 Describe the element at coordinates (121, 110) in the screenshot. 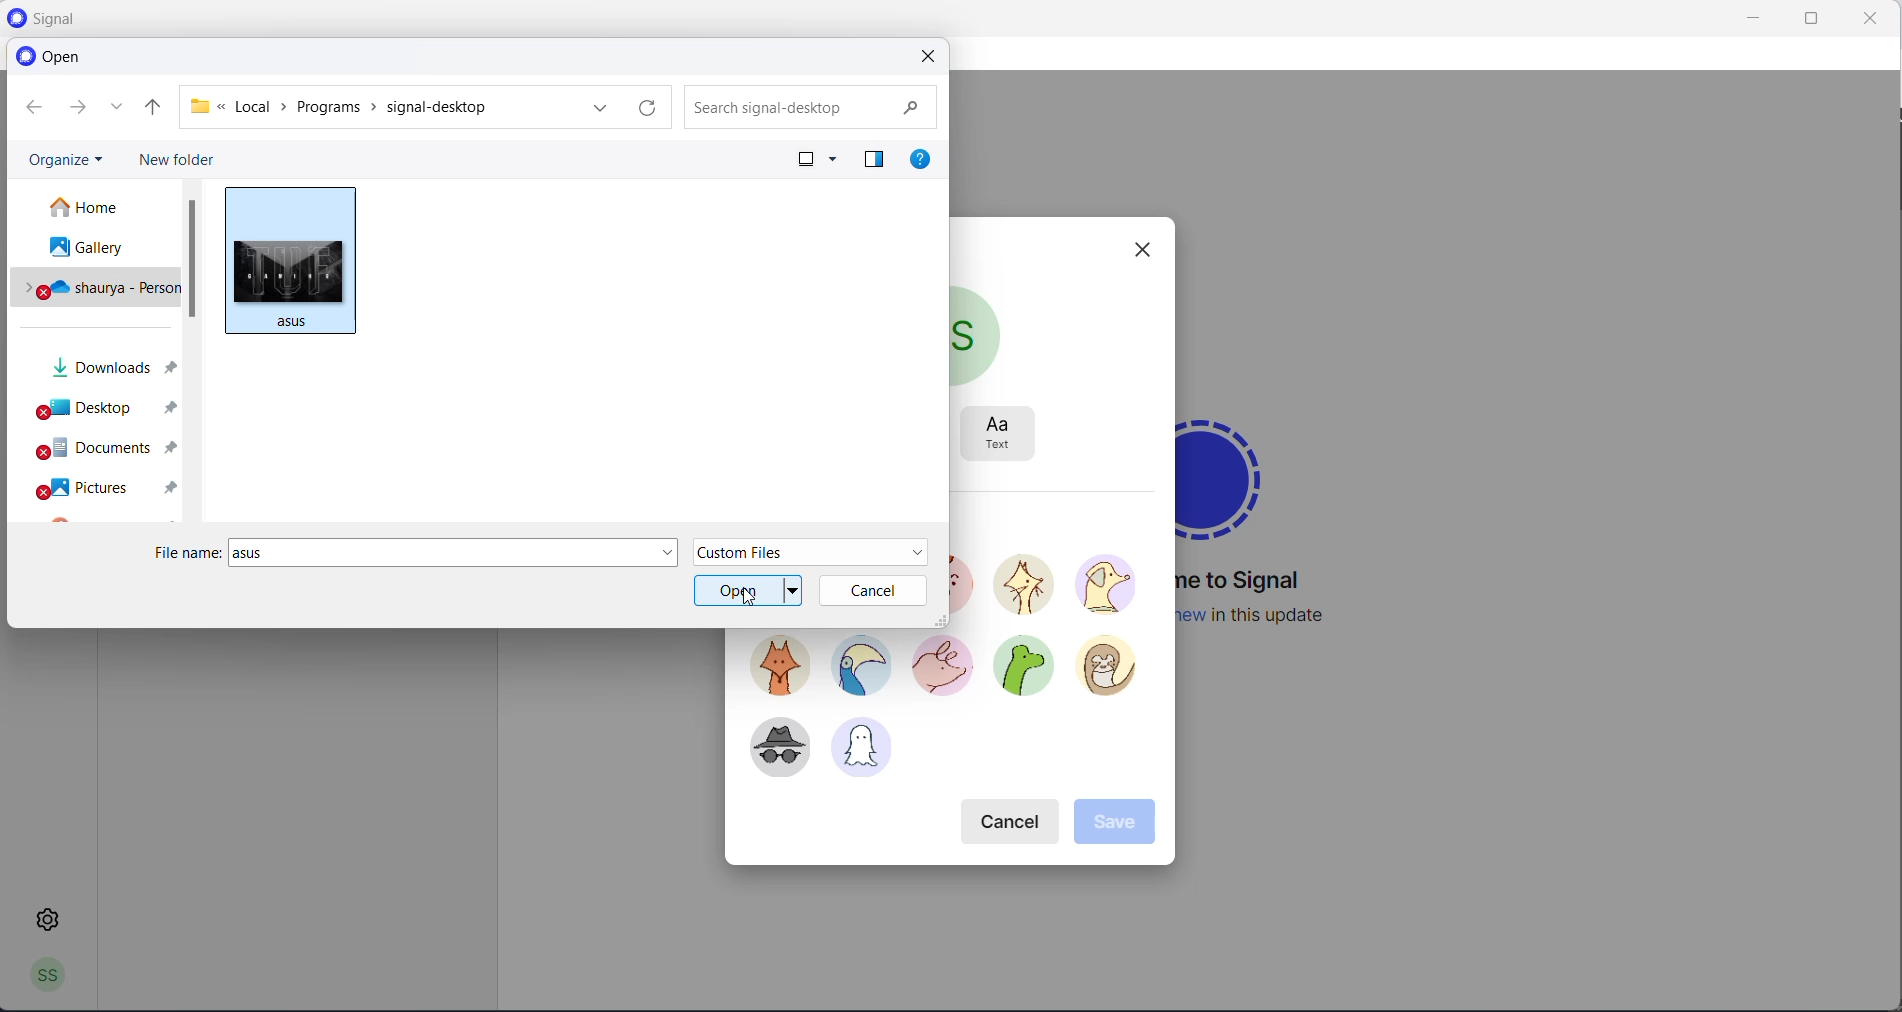

I see `recently accessed` at that location.